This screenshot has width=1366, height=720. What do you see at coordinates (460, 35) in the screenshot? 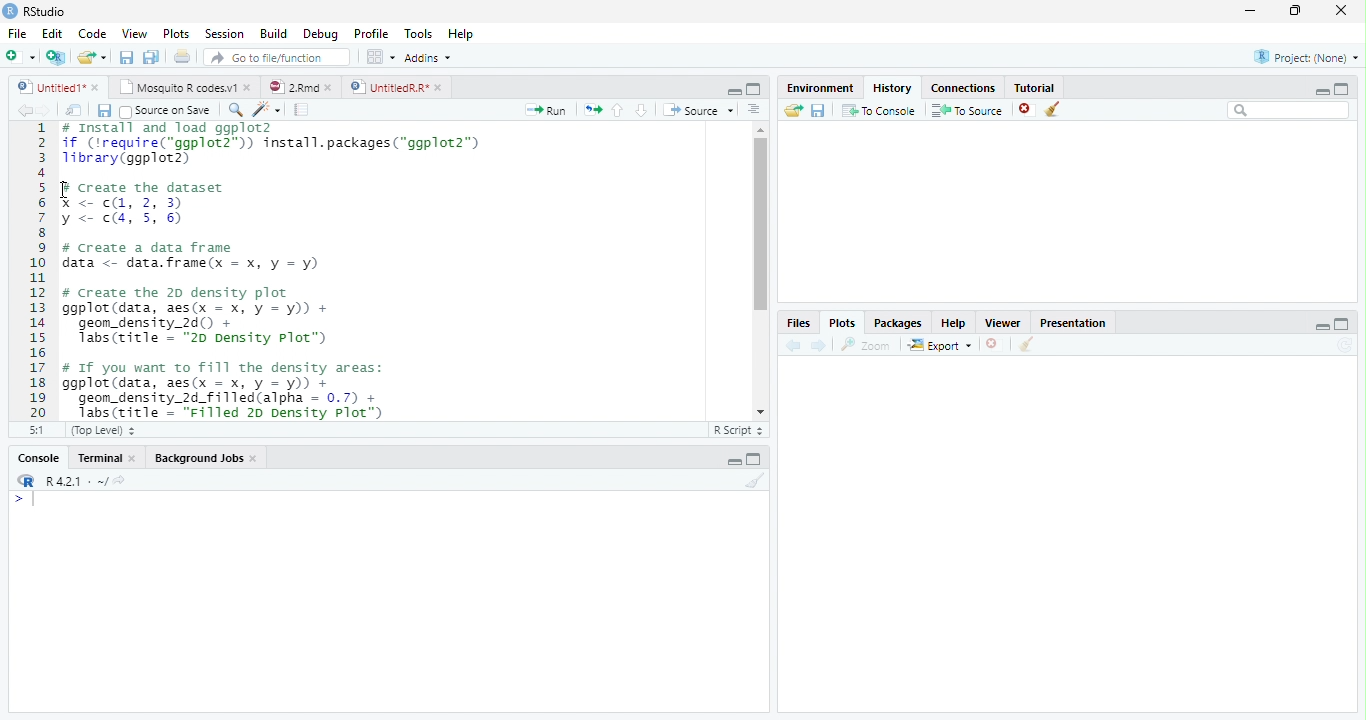
I see `Help` at bounding box center [460, 35].